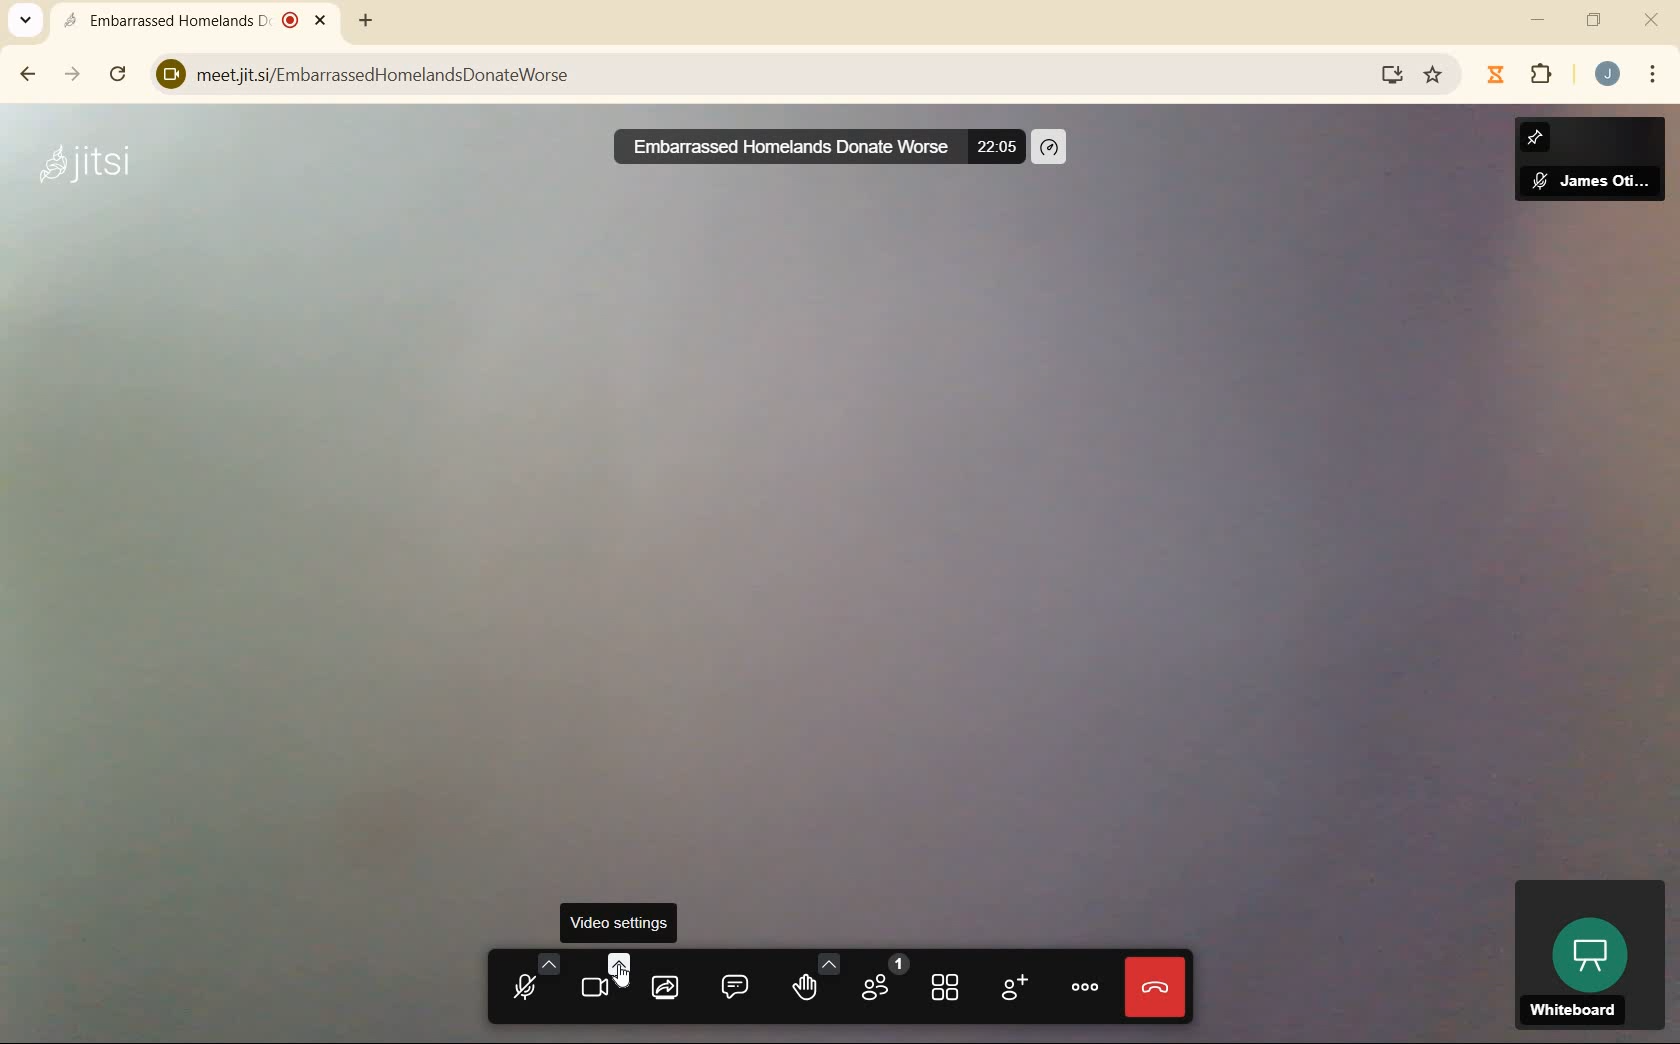 The image size is (1680, 1044). What do you see at coordinates (599, 977) in the screenshot?
I see `video` at bounding box center [599, 977].